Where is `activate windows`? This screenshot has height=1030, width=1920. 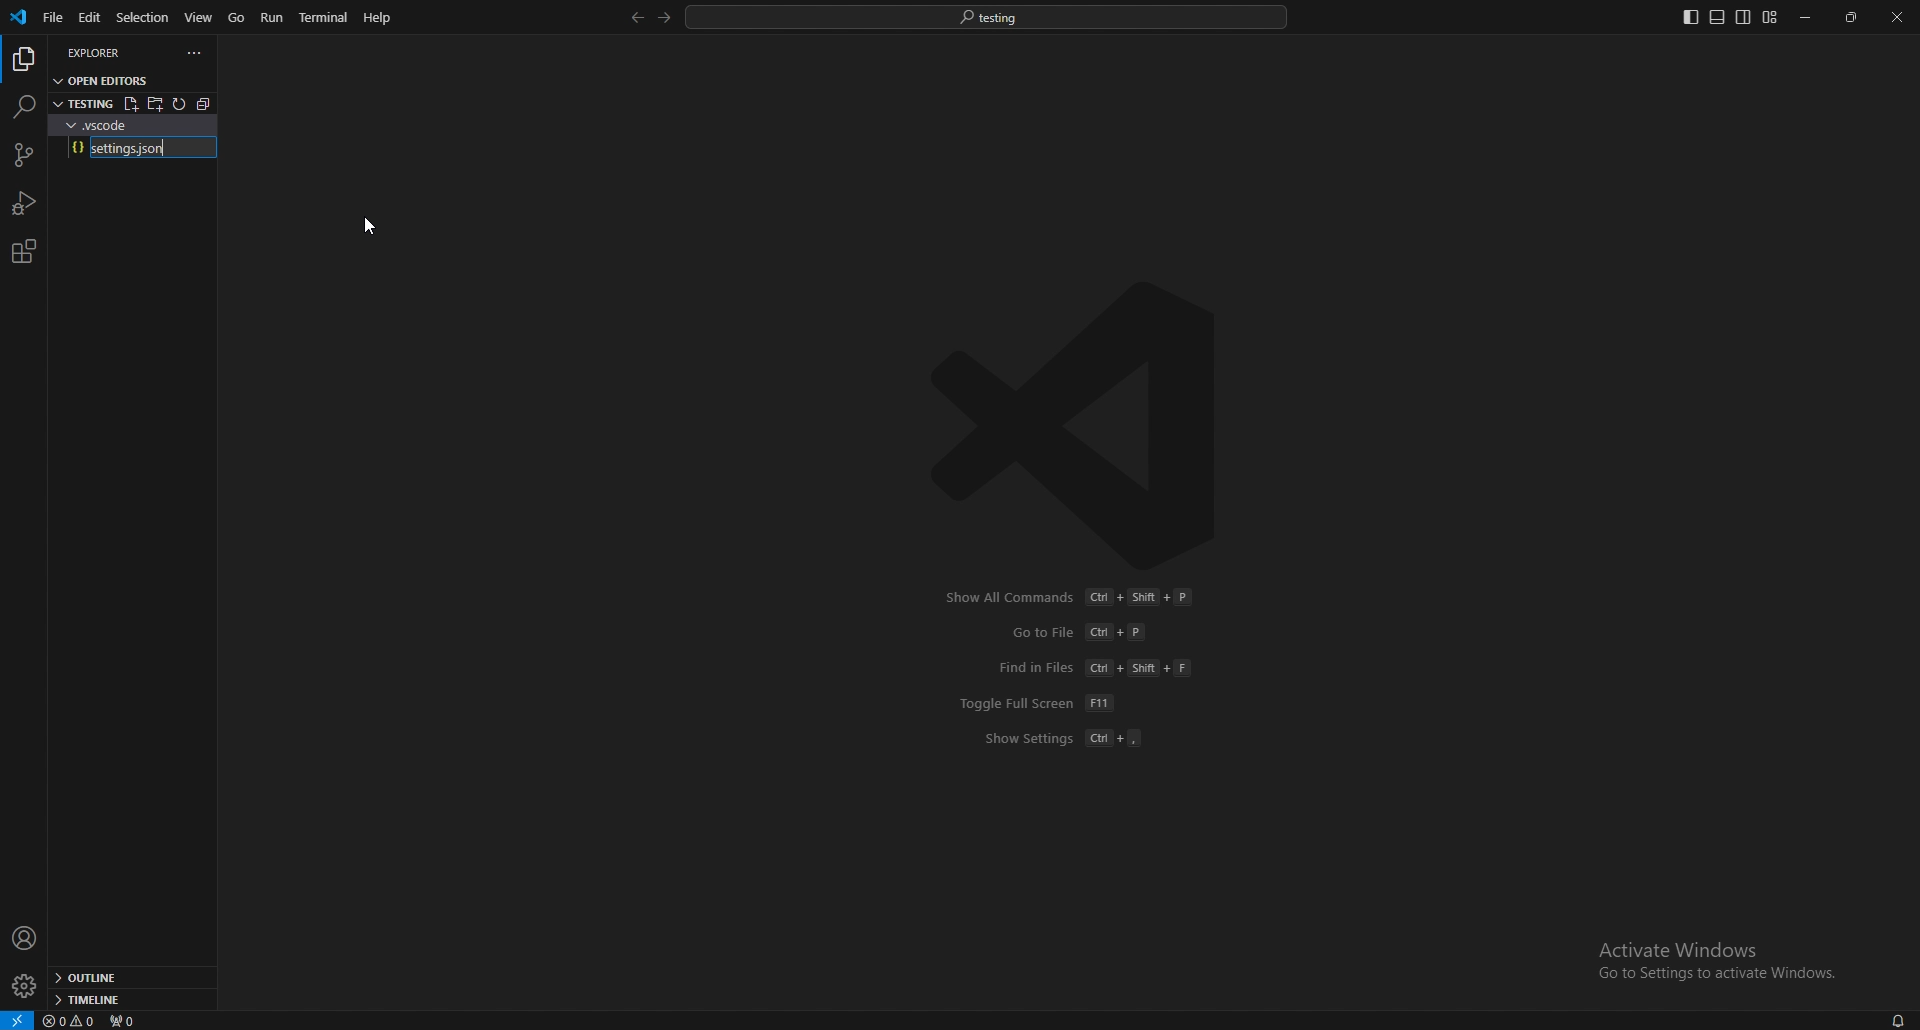 activate windows is located at coordinates (1720, 959).